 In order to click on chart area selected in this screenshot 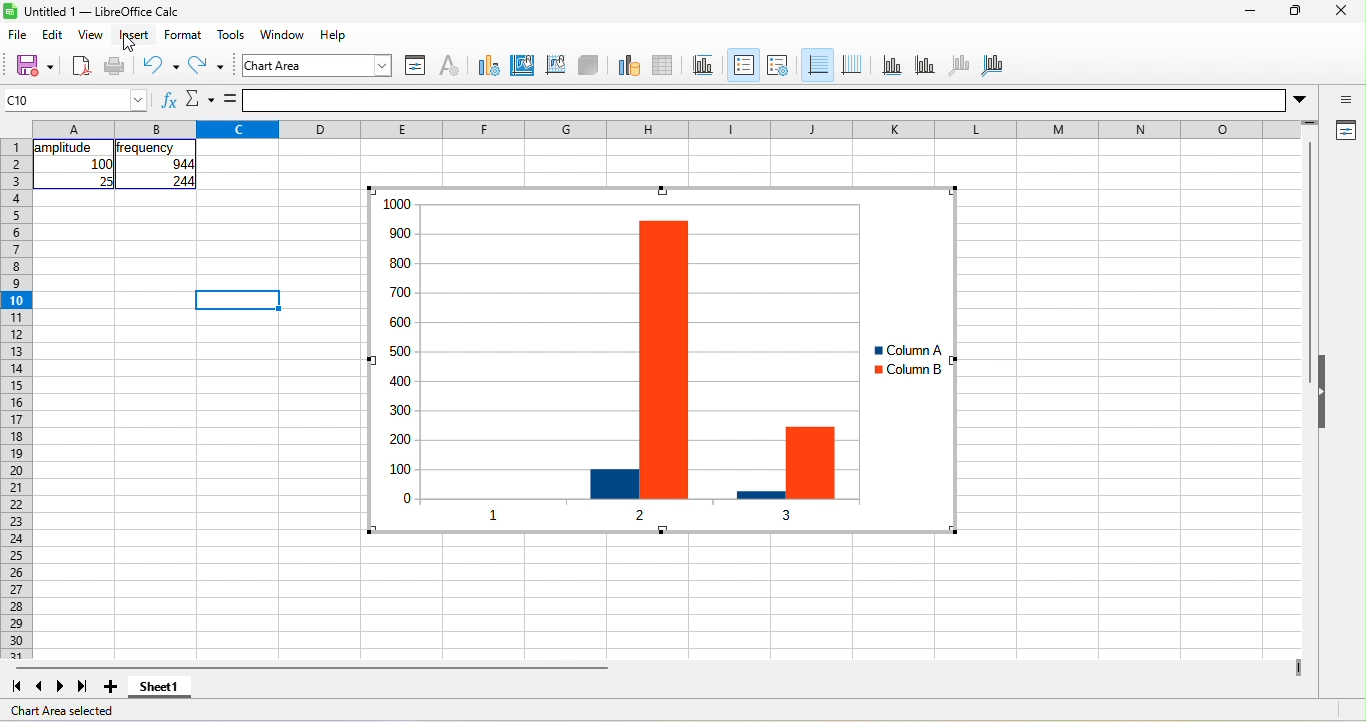, I will do `click(71, 711)`.